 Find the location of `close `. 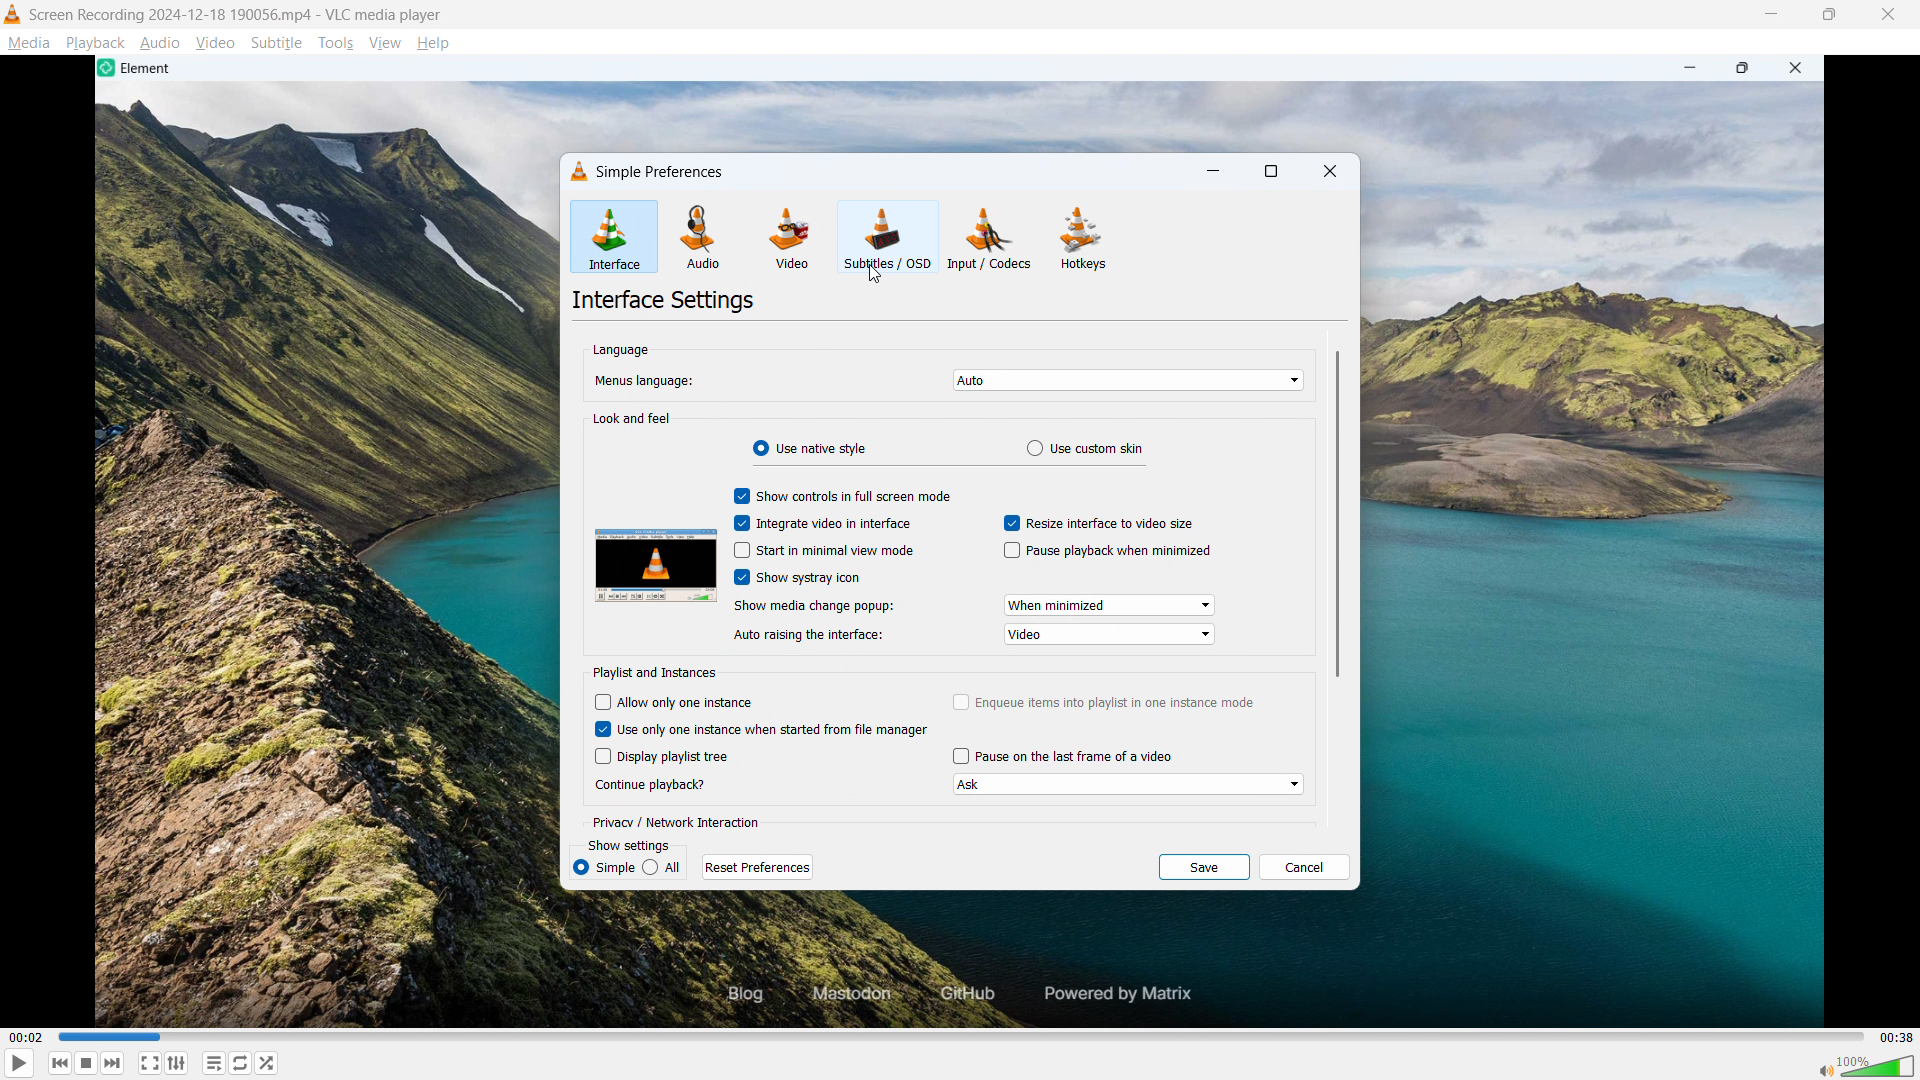

close  is located at coordinates (1330, 170).